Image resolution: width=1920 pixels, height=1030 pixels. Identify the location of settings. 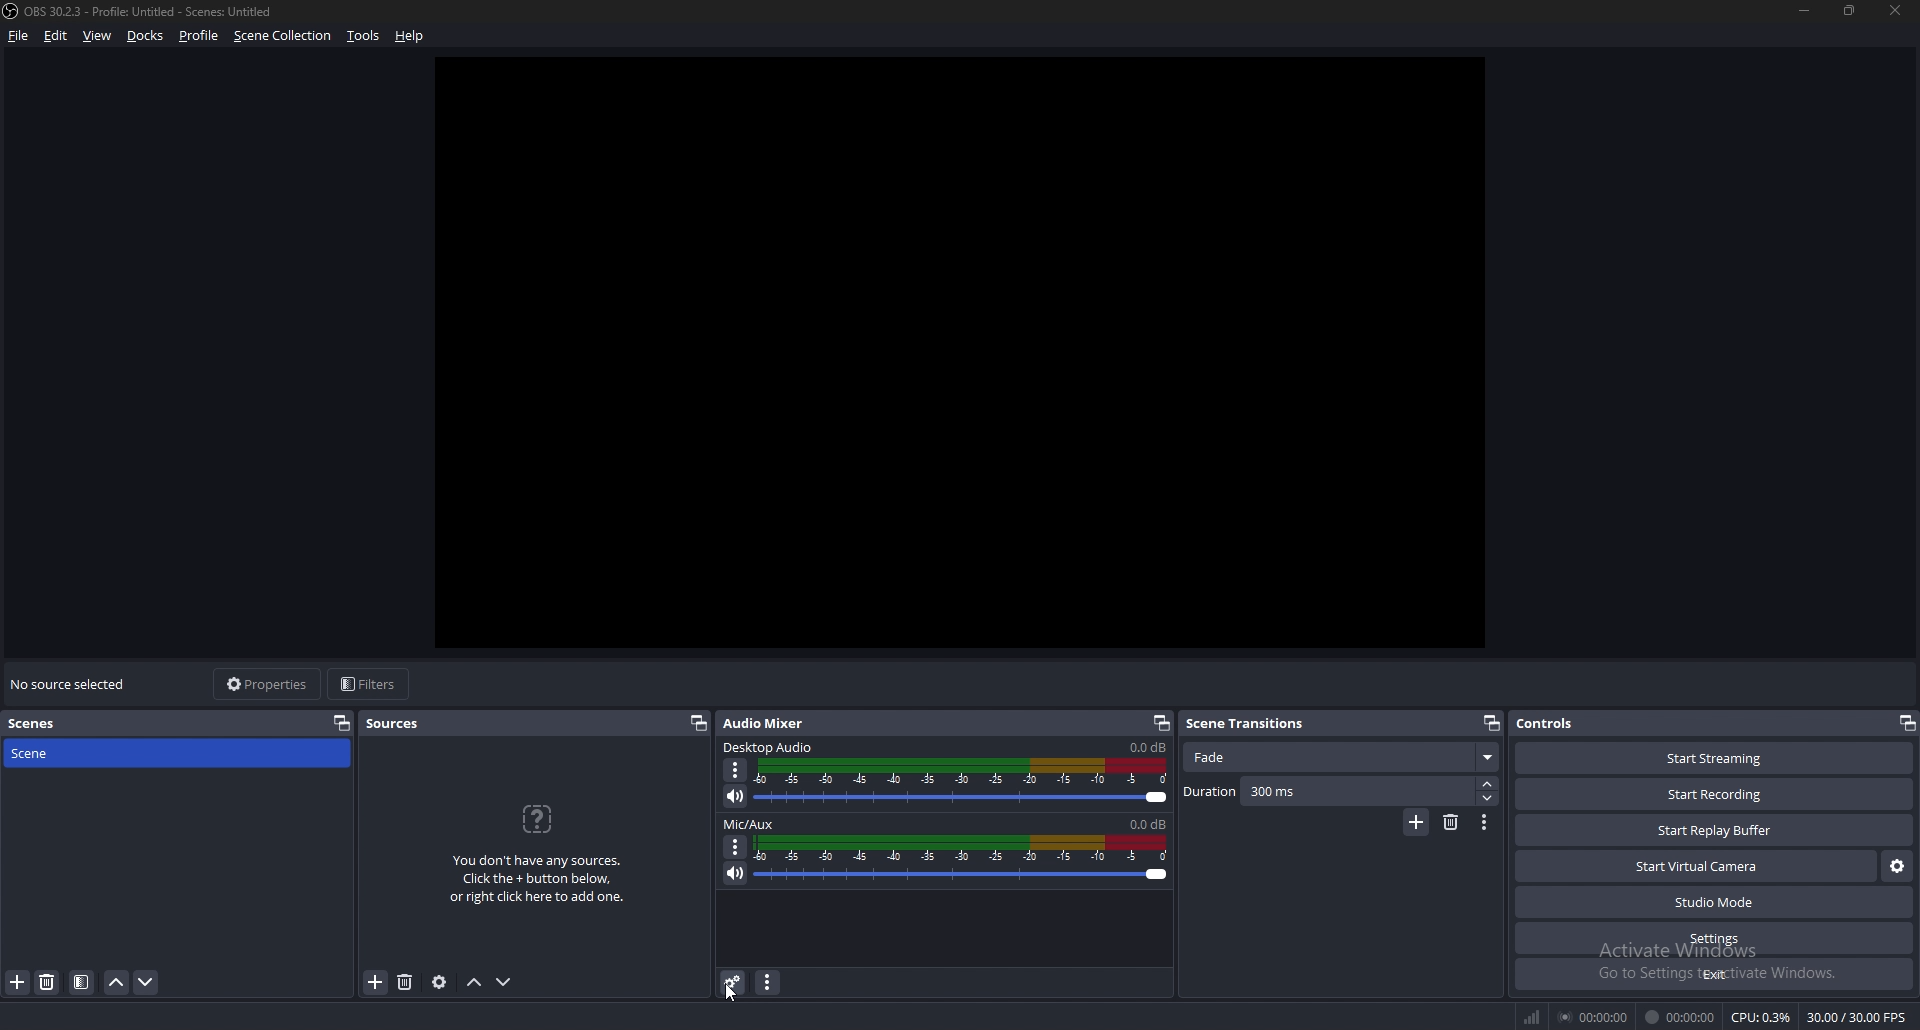
(1713, 939).